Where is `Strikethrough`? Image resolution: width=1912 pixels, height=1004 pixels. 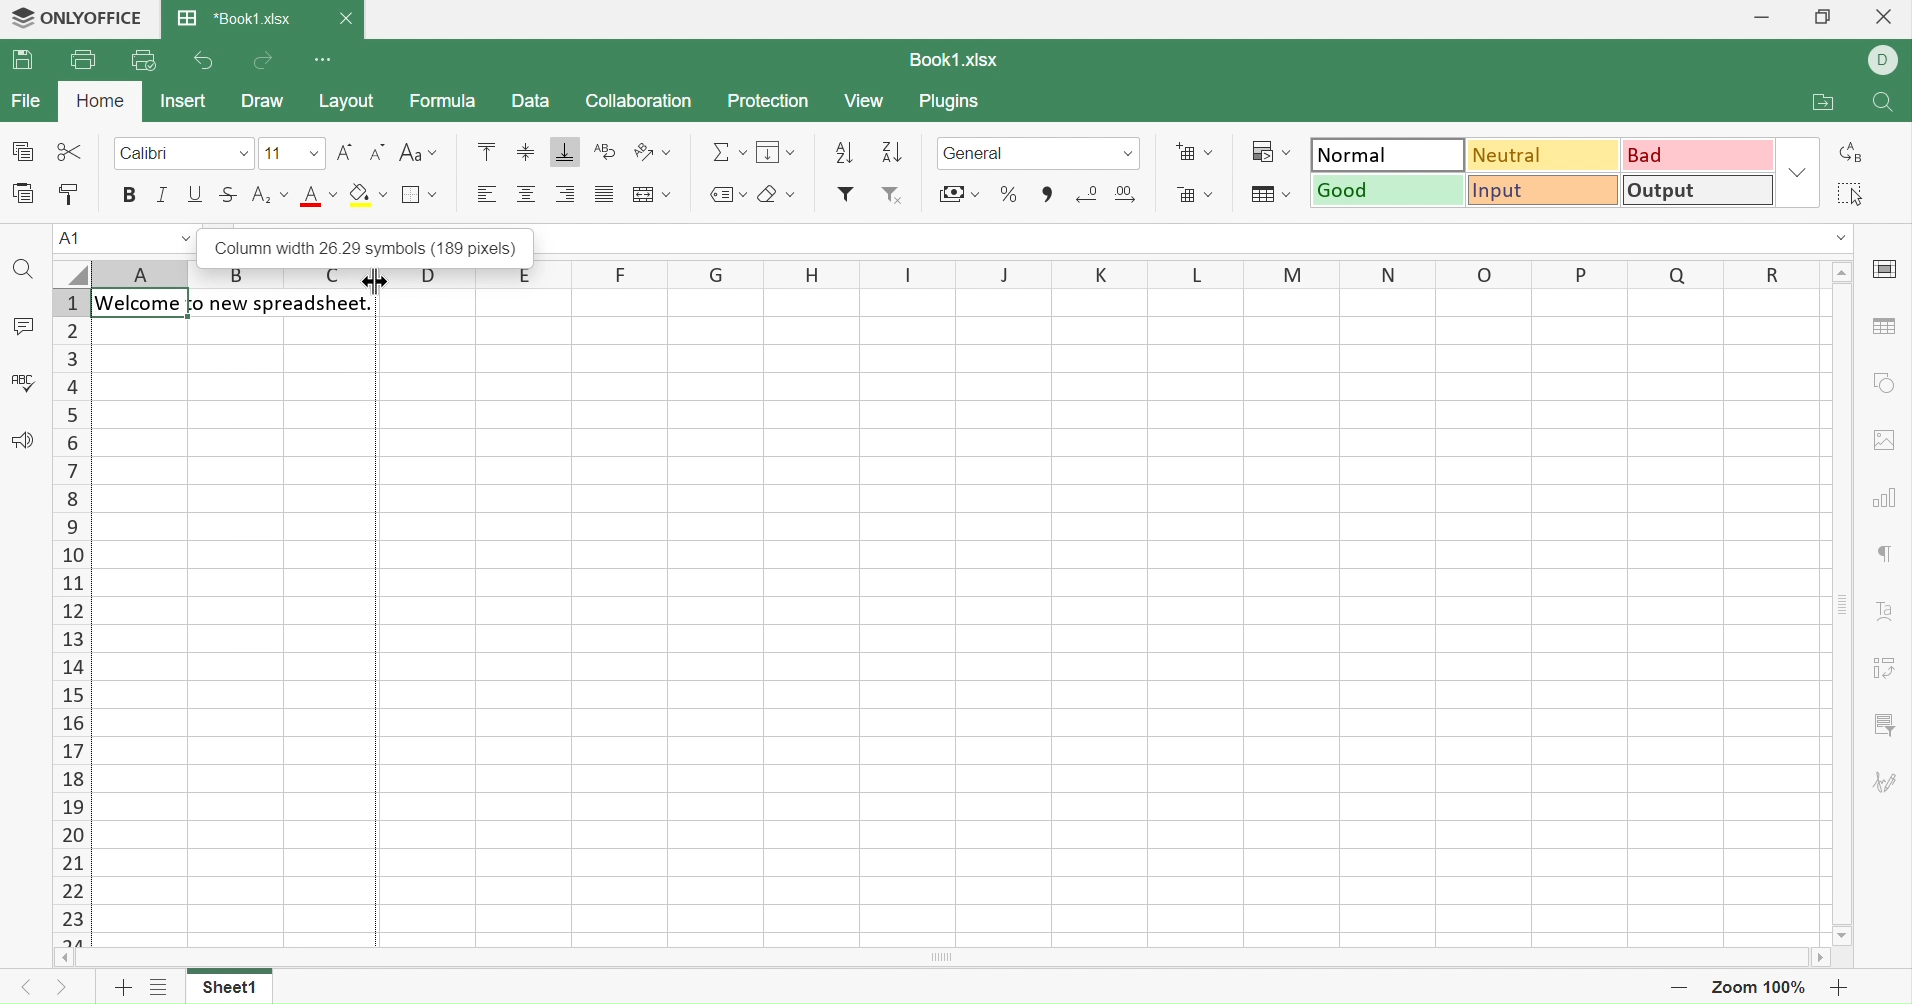 Strikethrough is located at coordinates (230, 195).